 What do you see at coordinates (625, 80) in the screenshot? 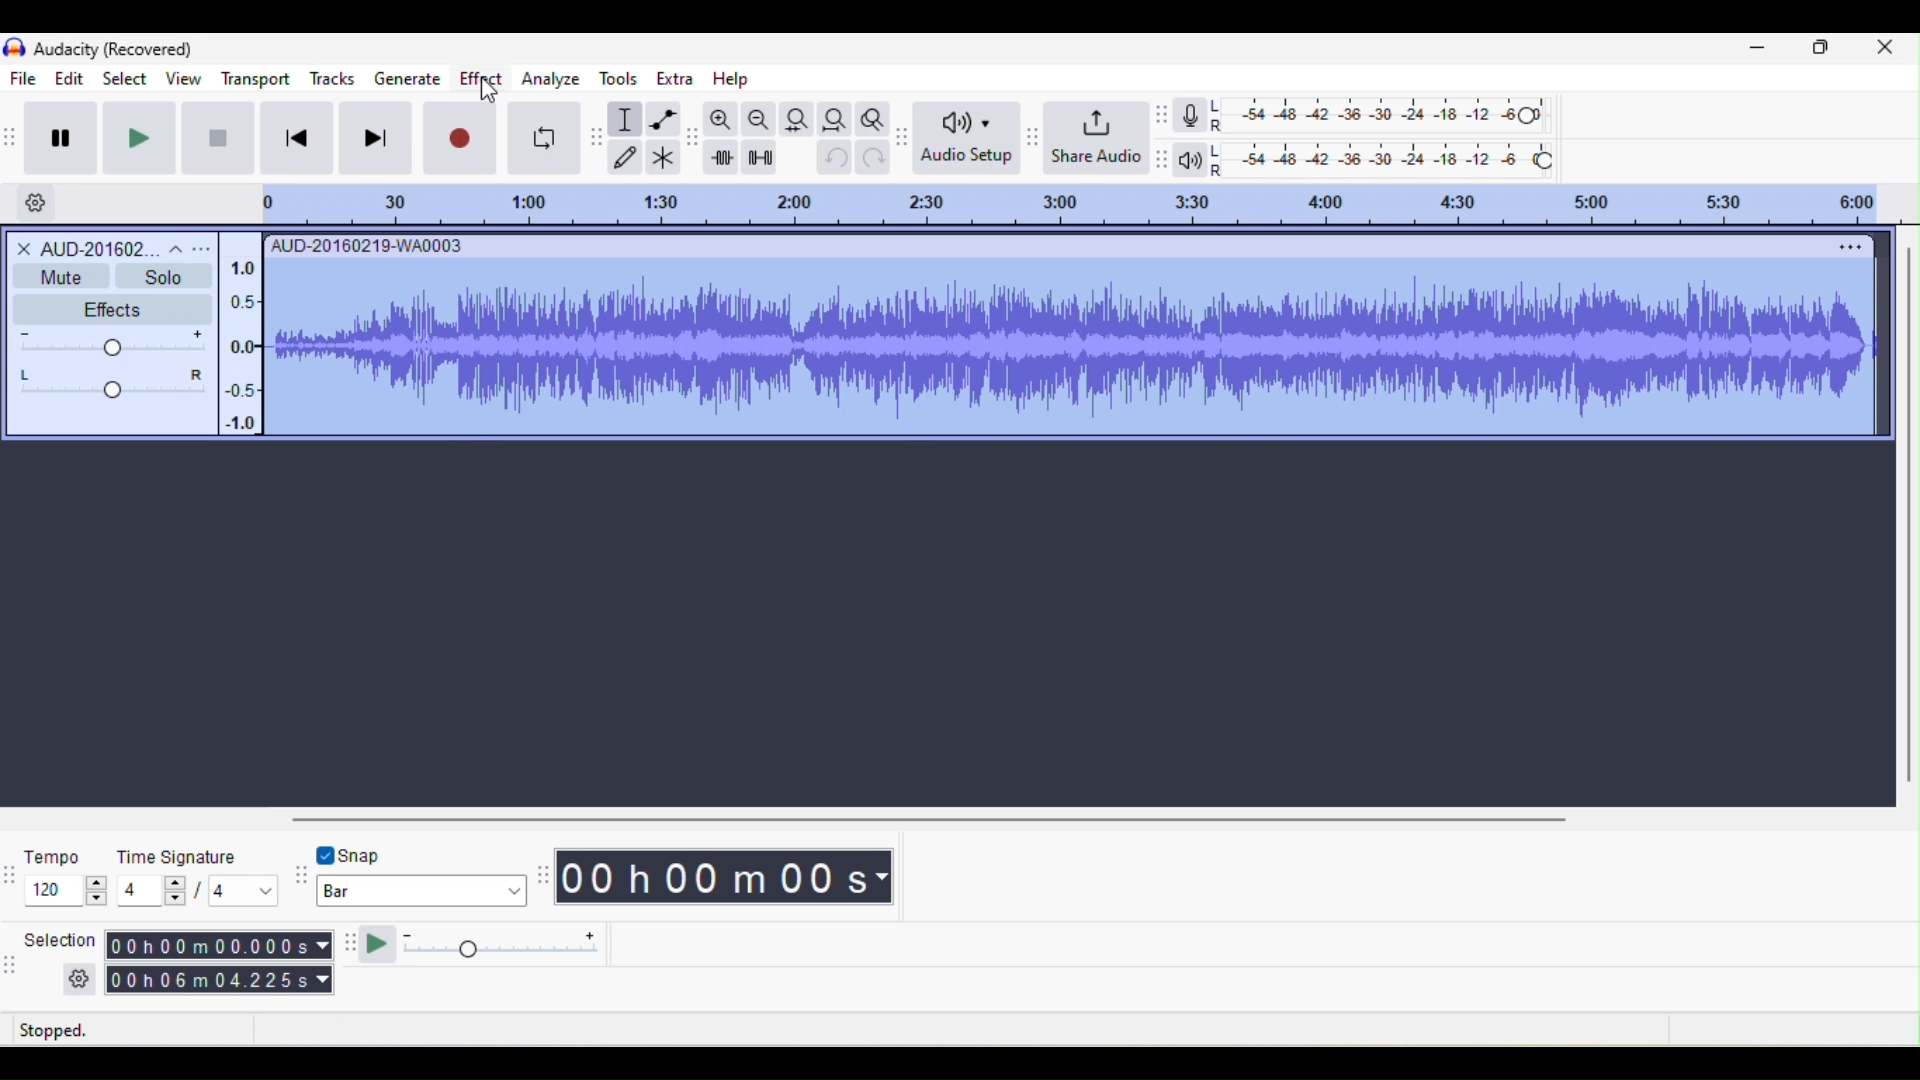
I see `tools` at bounding box center [625, 80].